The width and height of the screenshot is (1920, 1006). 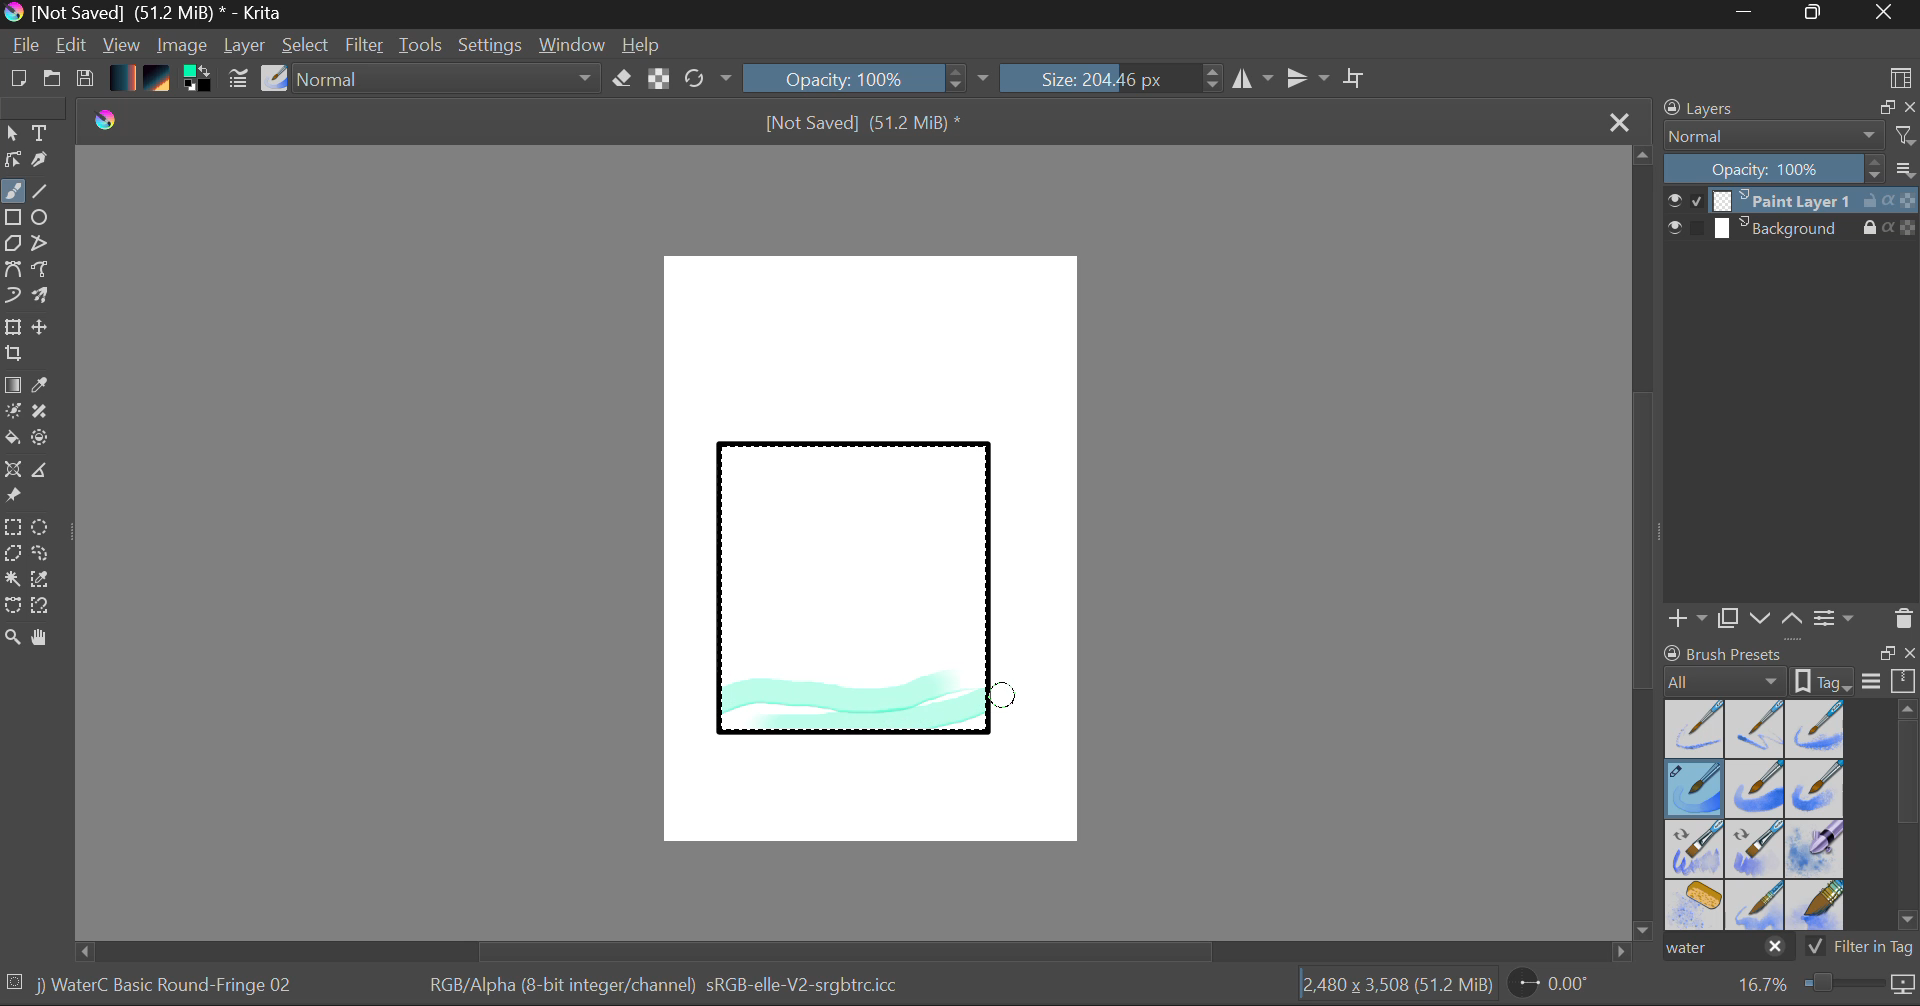 What do you see at coordinates (1357, 78) in the screenshot?
I see `Crop` at bounding box center [1357, 78].